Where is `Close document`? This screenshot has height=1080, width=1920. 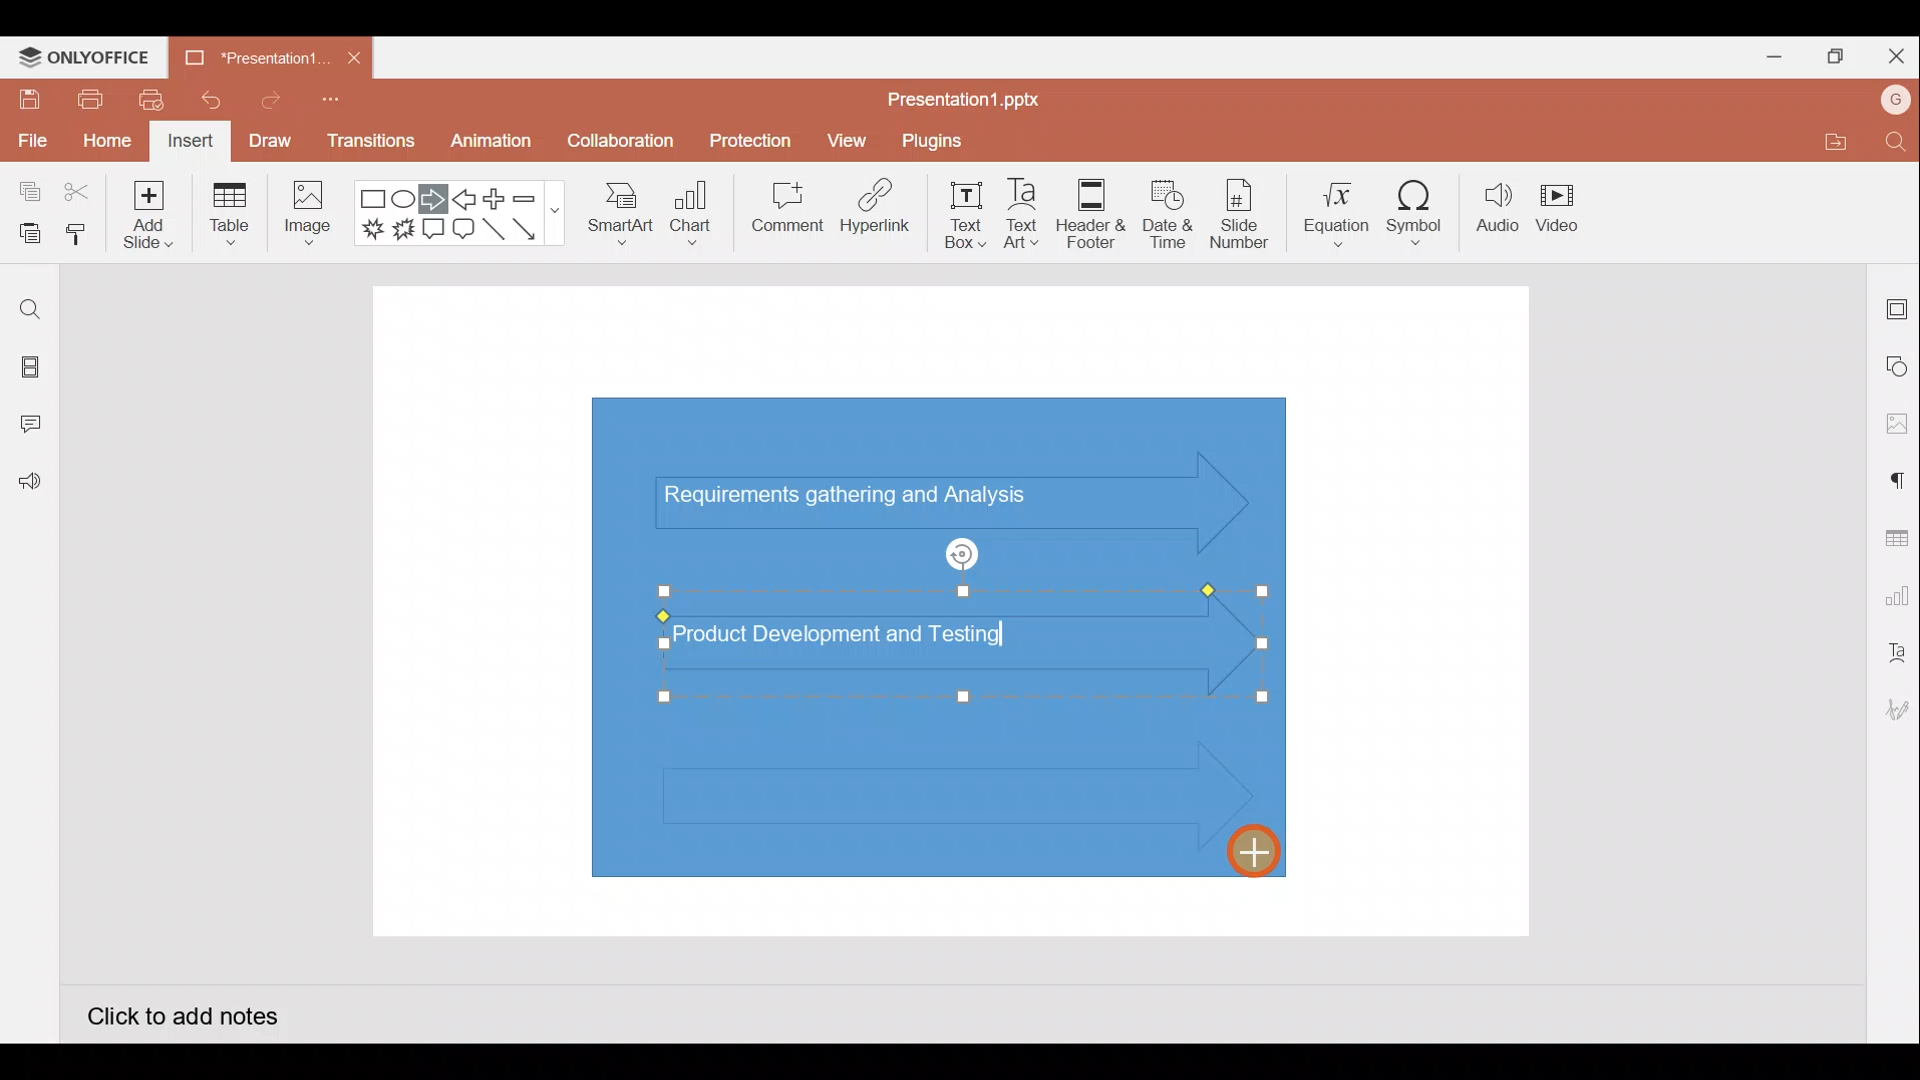
Close document is located at coordinates (354, 53).